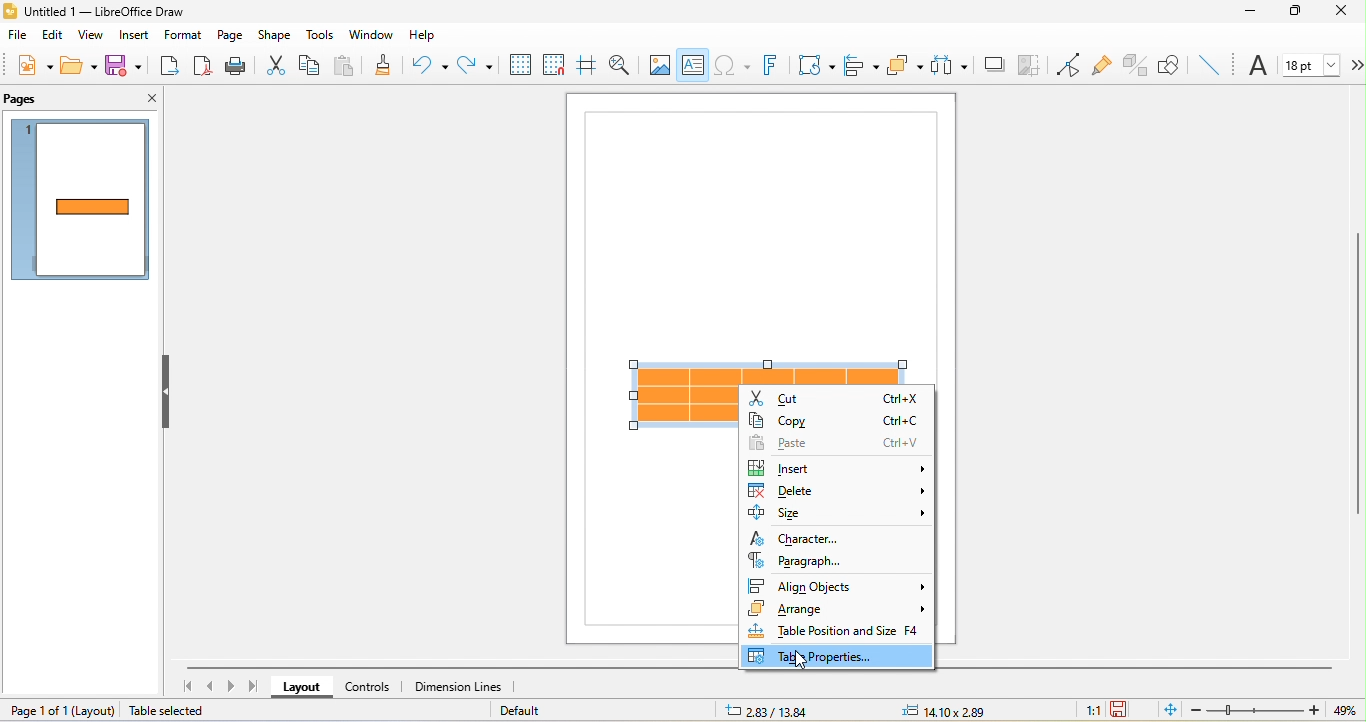  Describe the element at coordinates (305, 688) in the screenshot. I see `layout` at that location.